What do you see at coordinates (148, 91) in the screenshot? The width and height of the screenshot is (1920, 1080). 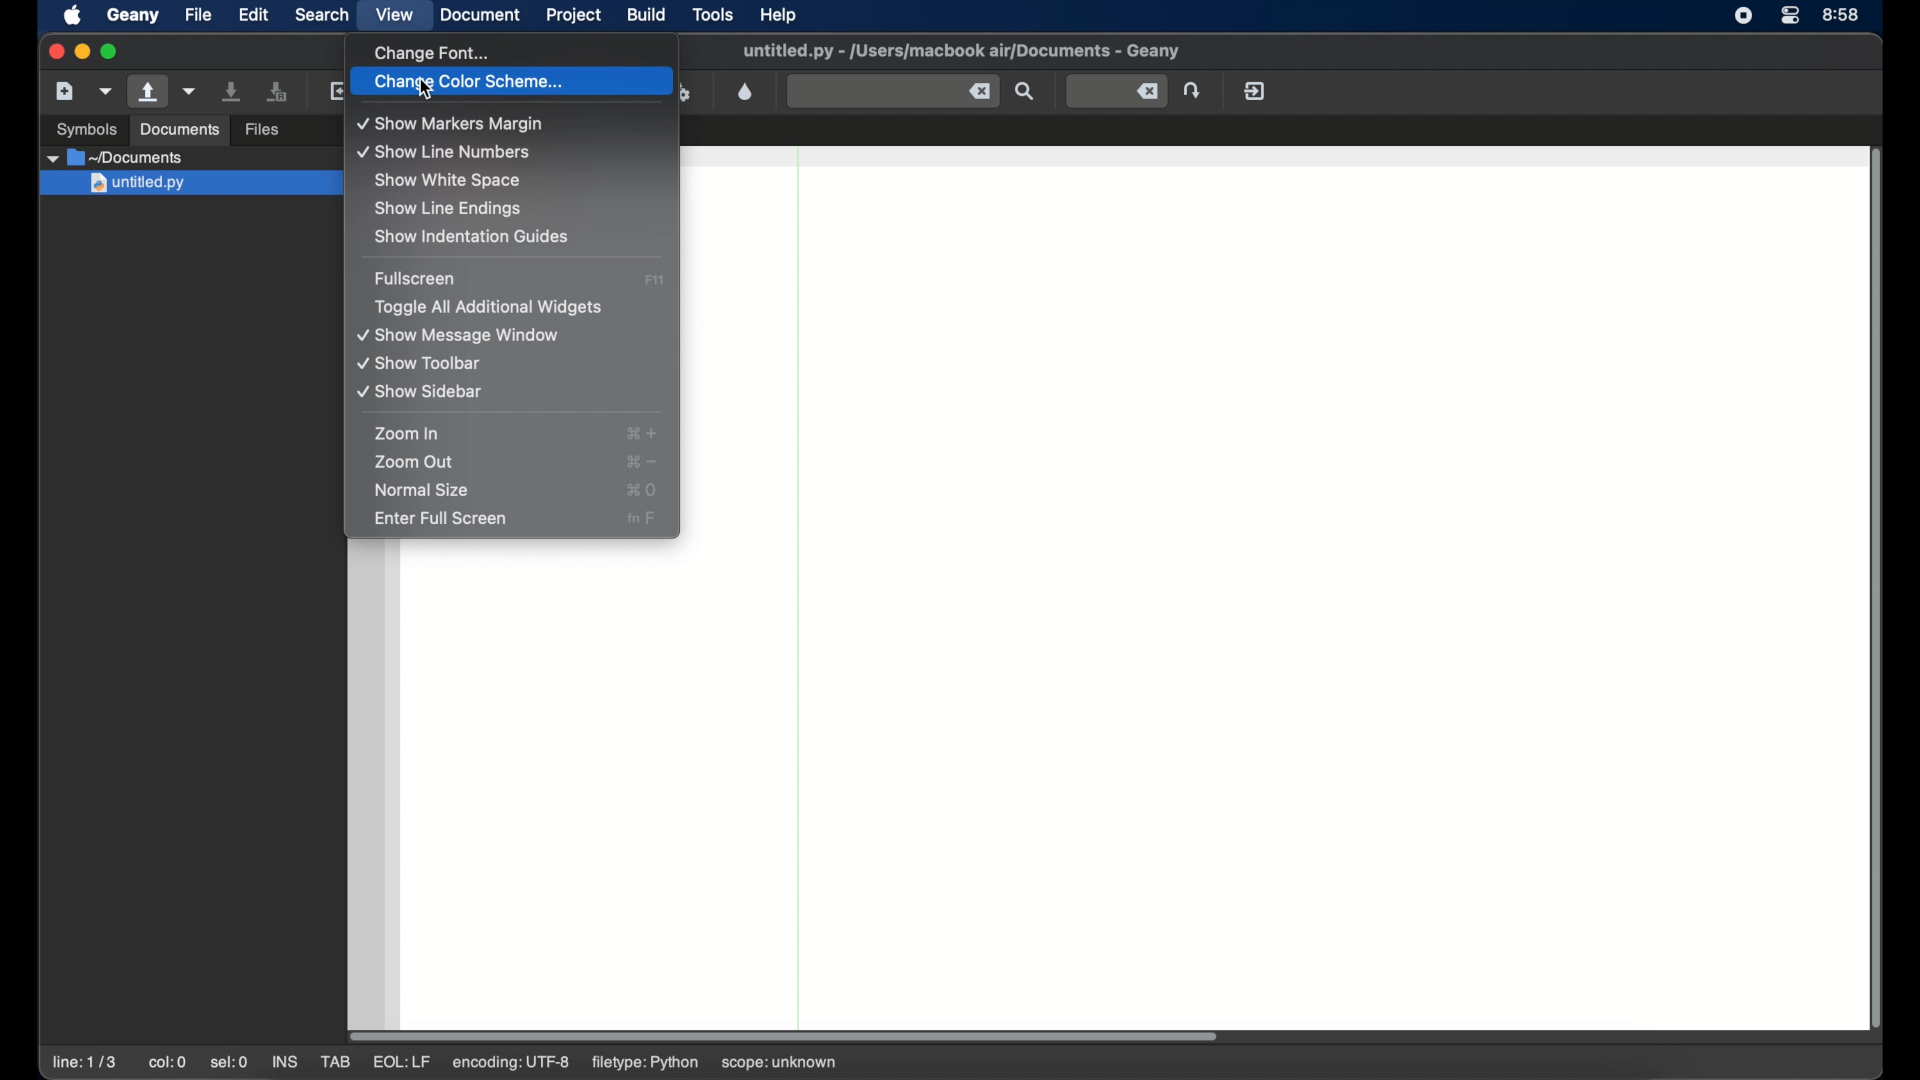 I see `open existing file` at bounding box center [148, 91].